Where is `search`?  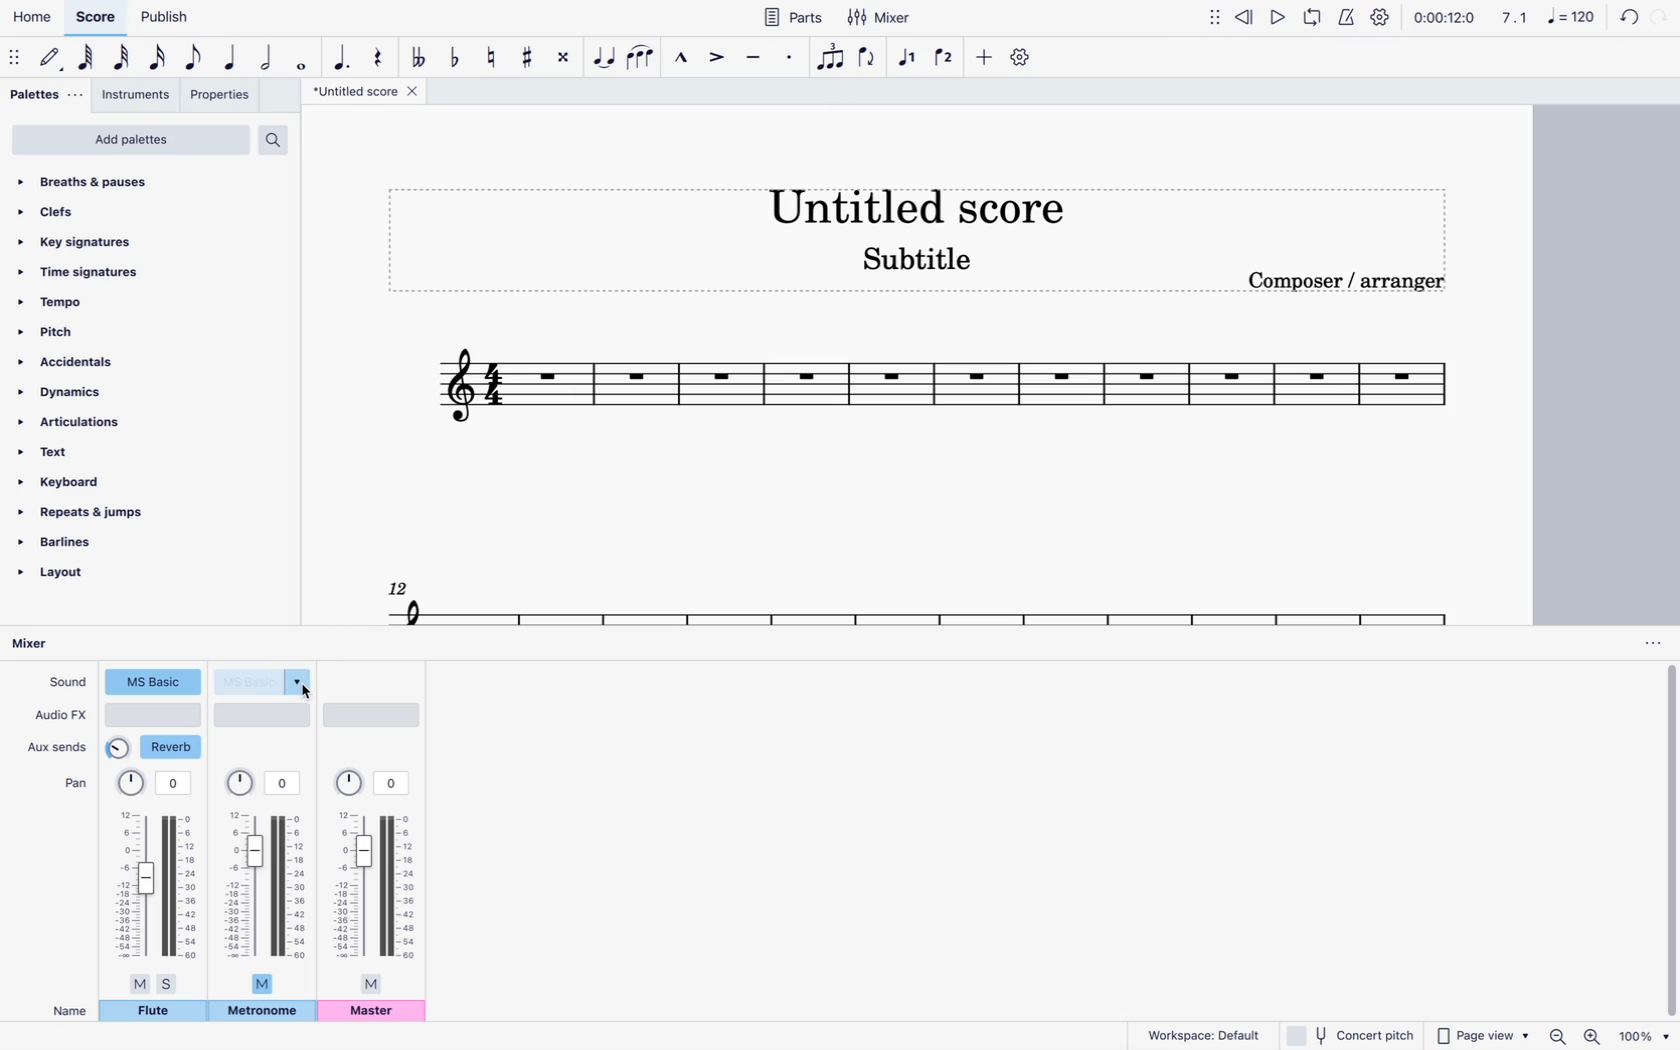 search is located at coordinates (281, 136).